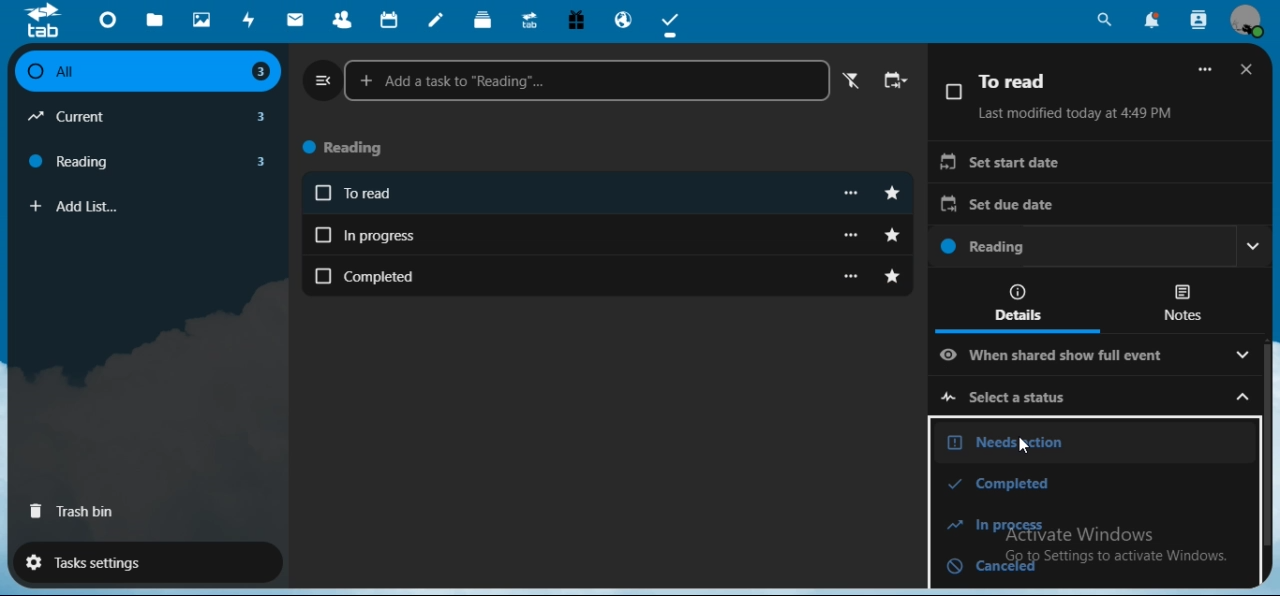 This screenshot has height=596, width=1280. What do you see at coordinates (1094, 563) in the screenshot?
I see `canceled` at bounding box center [1094, 563].